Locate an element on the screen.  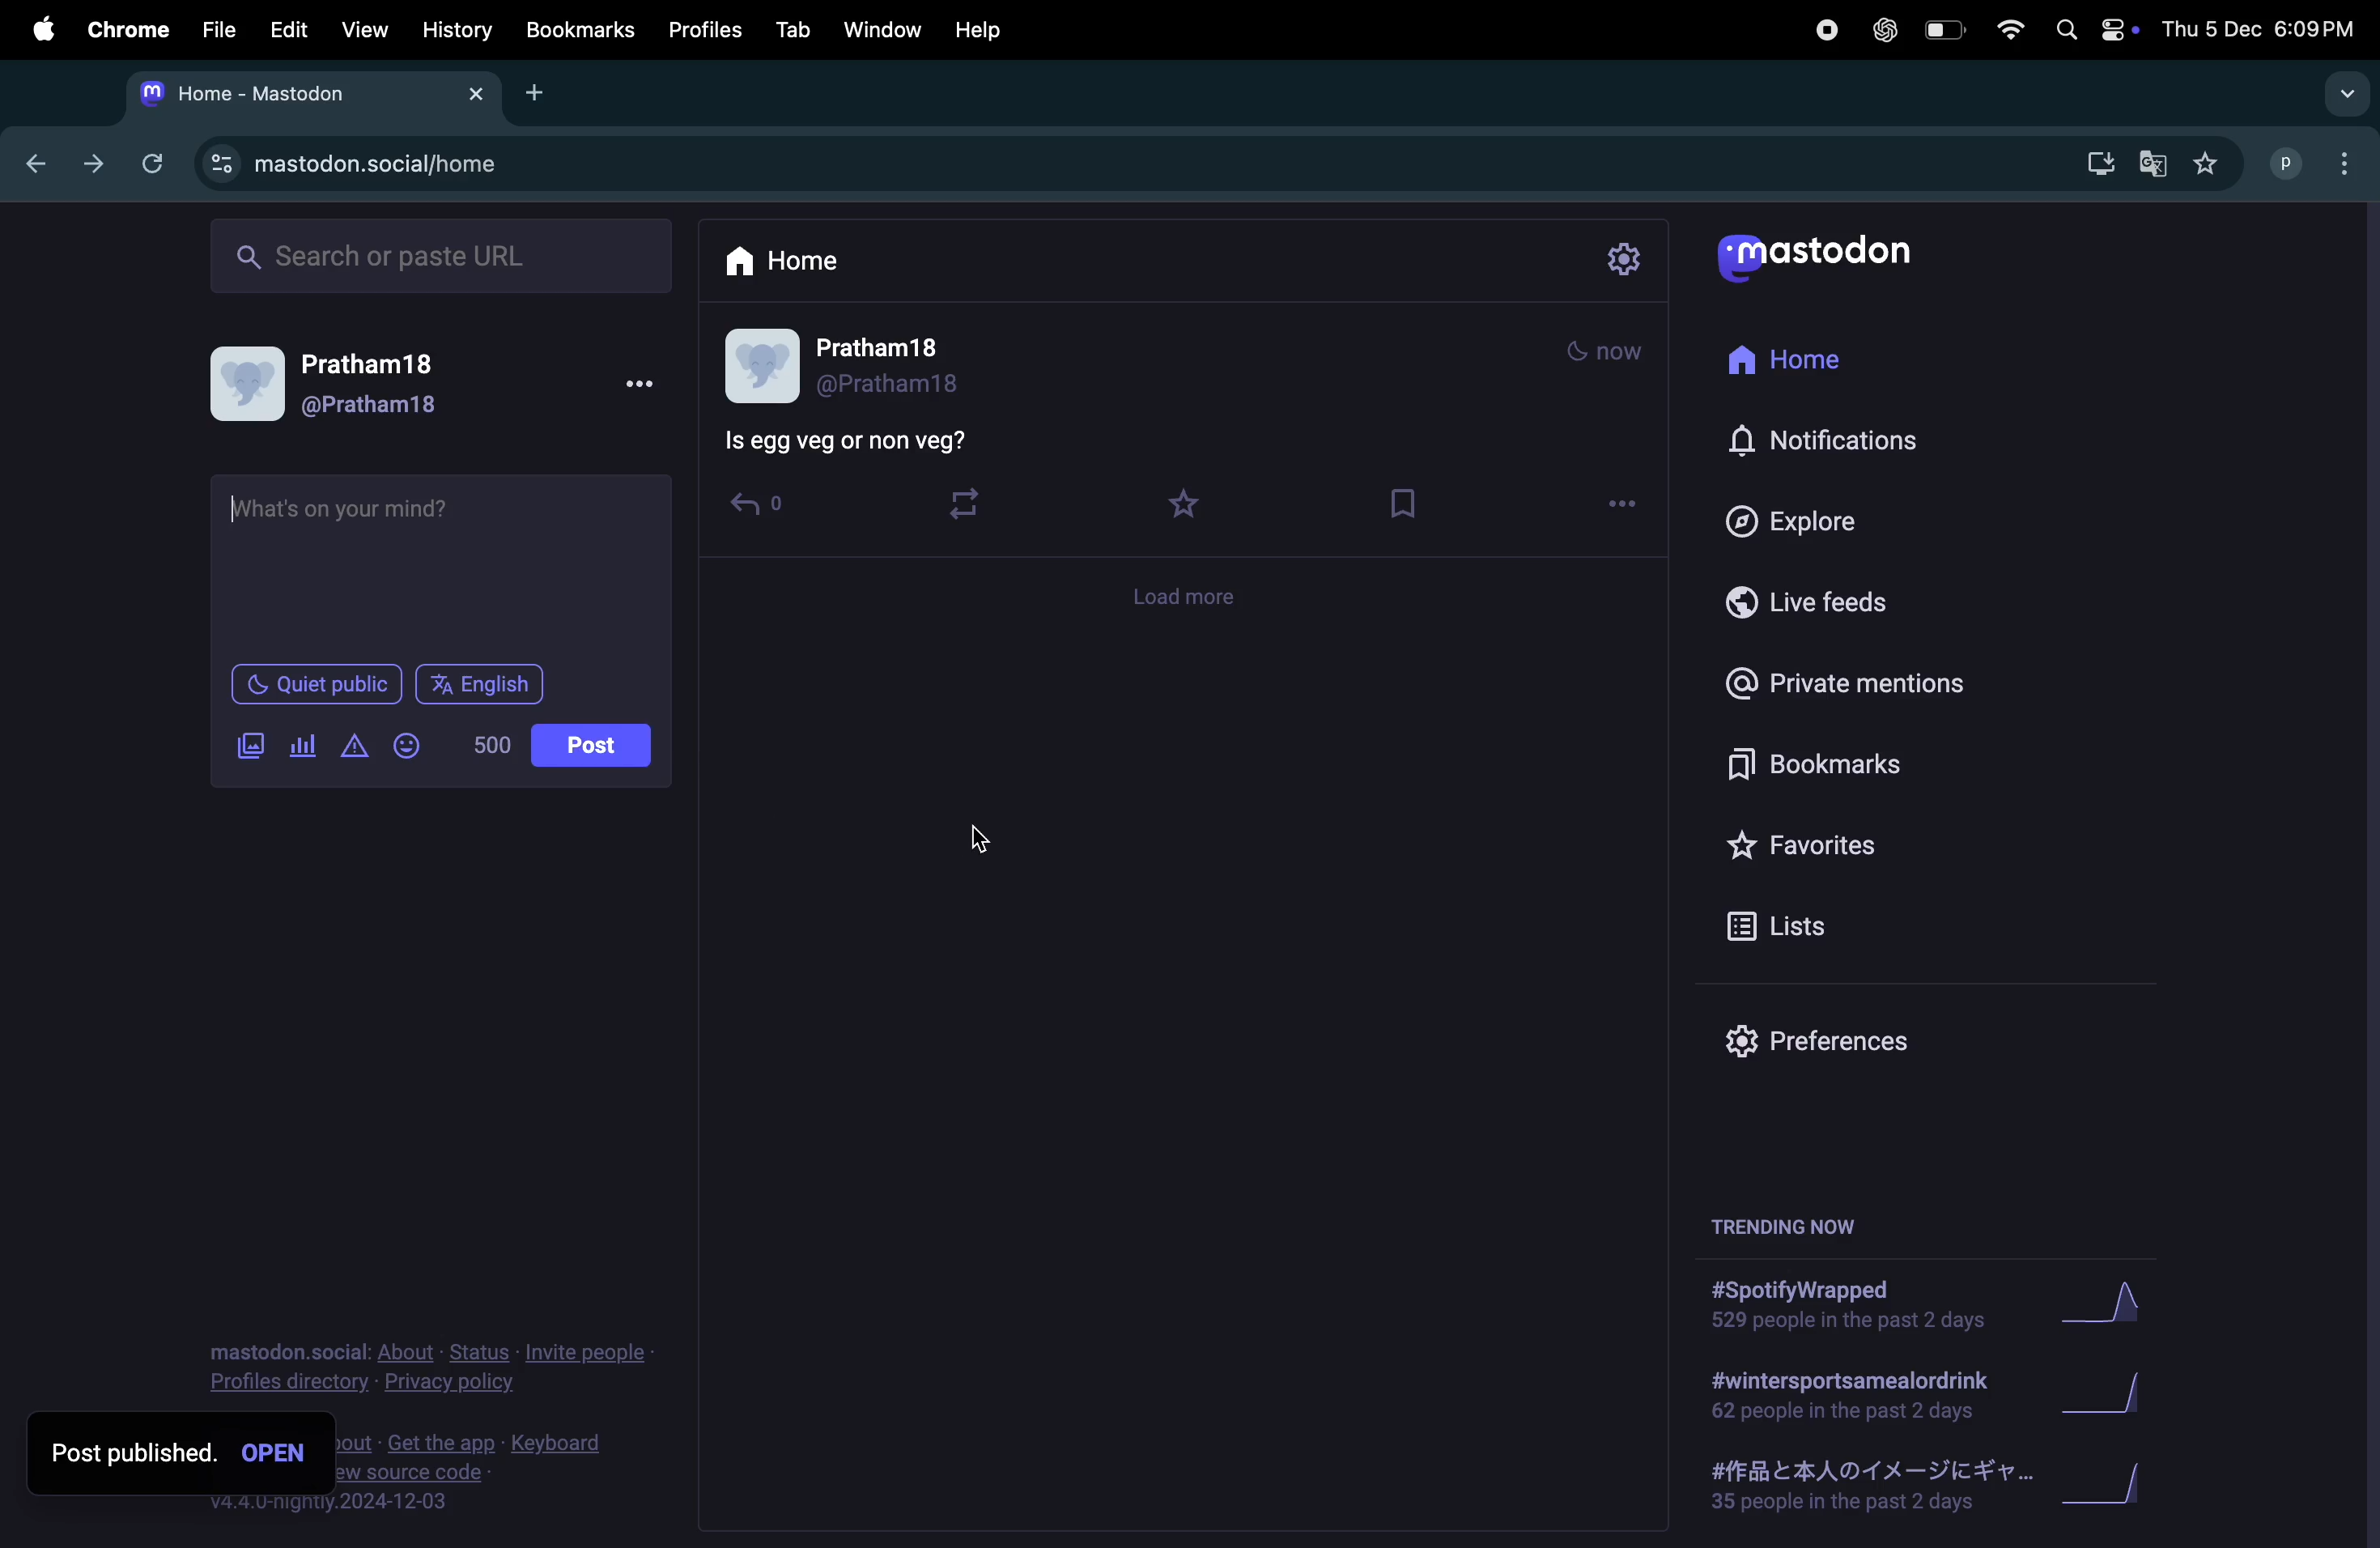
home is located at coordinates (1805, 357).